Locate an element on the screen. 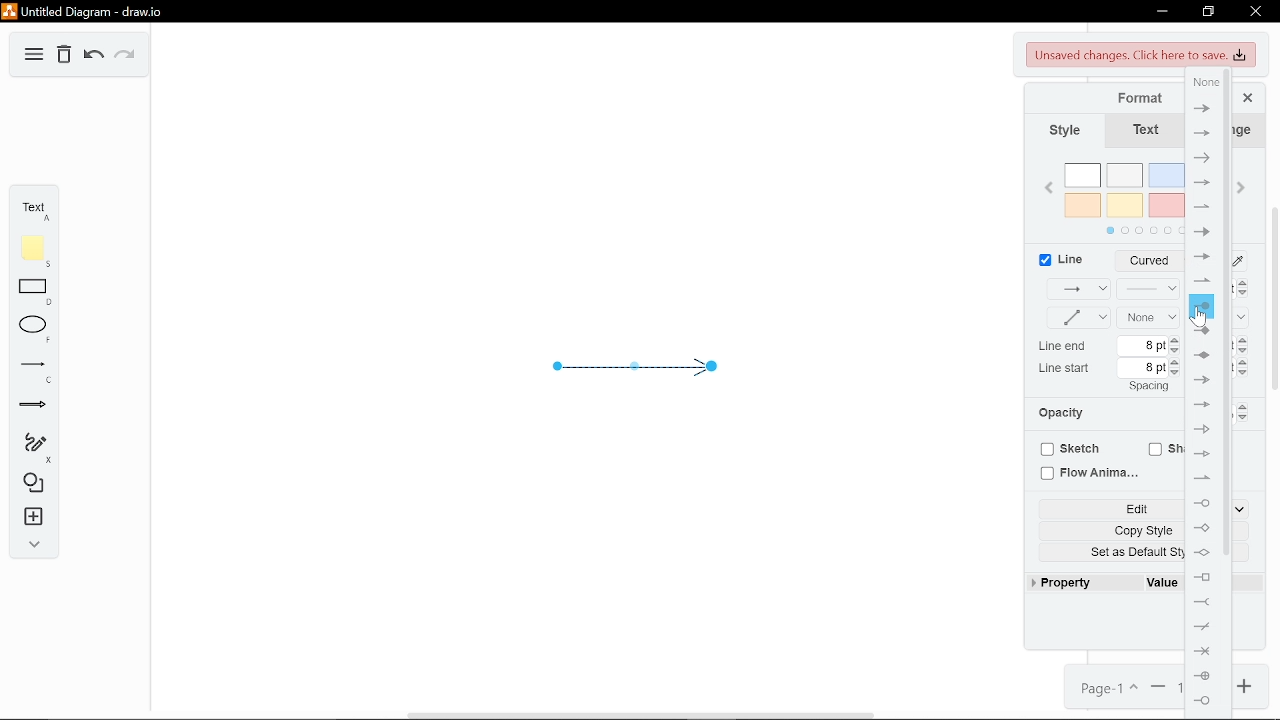 This screenshot has width=1280, height=720. Ellipse is located at coordinates (35, 331).